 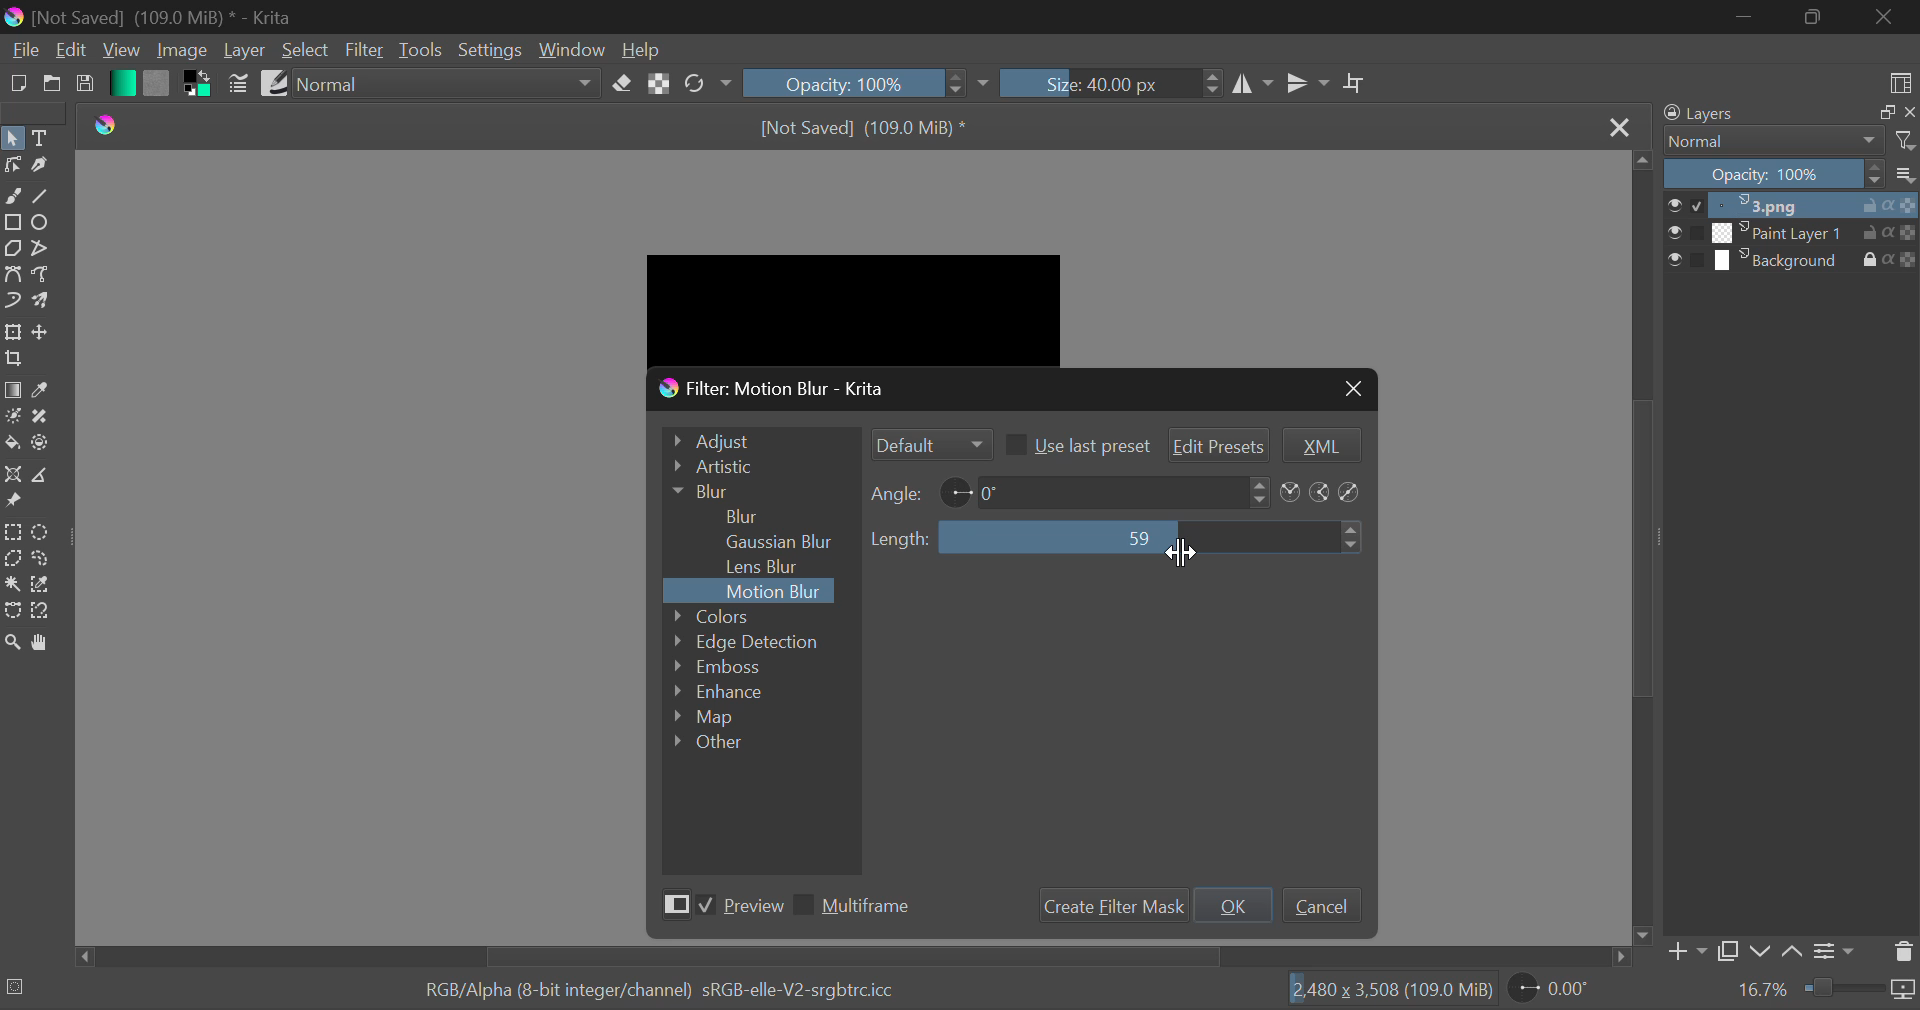 What do you see at coordinates (43, 195) in the screenshot?
I see `Line` at bounding box center [43, 195].